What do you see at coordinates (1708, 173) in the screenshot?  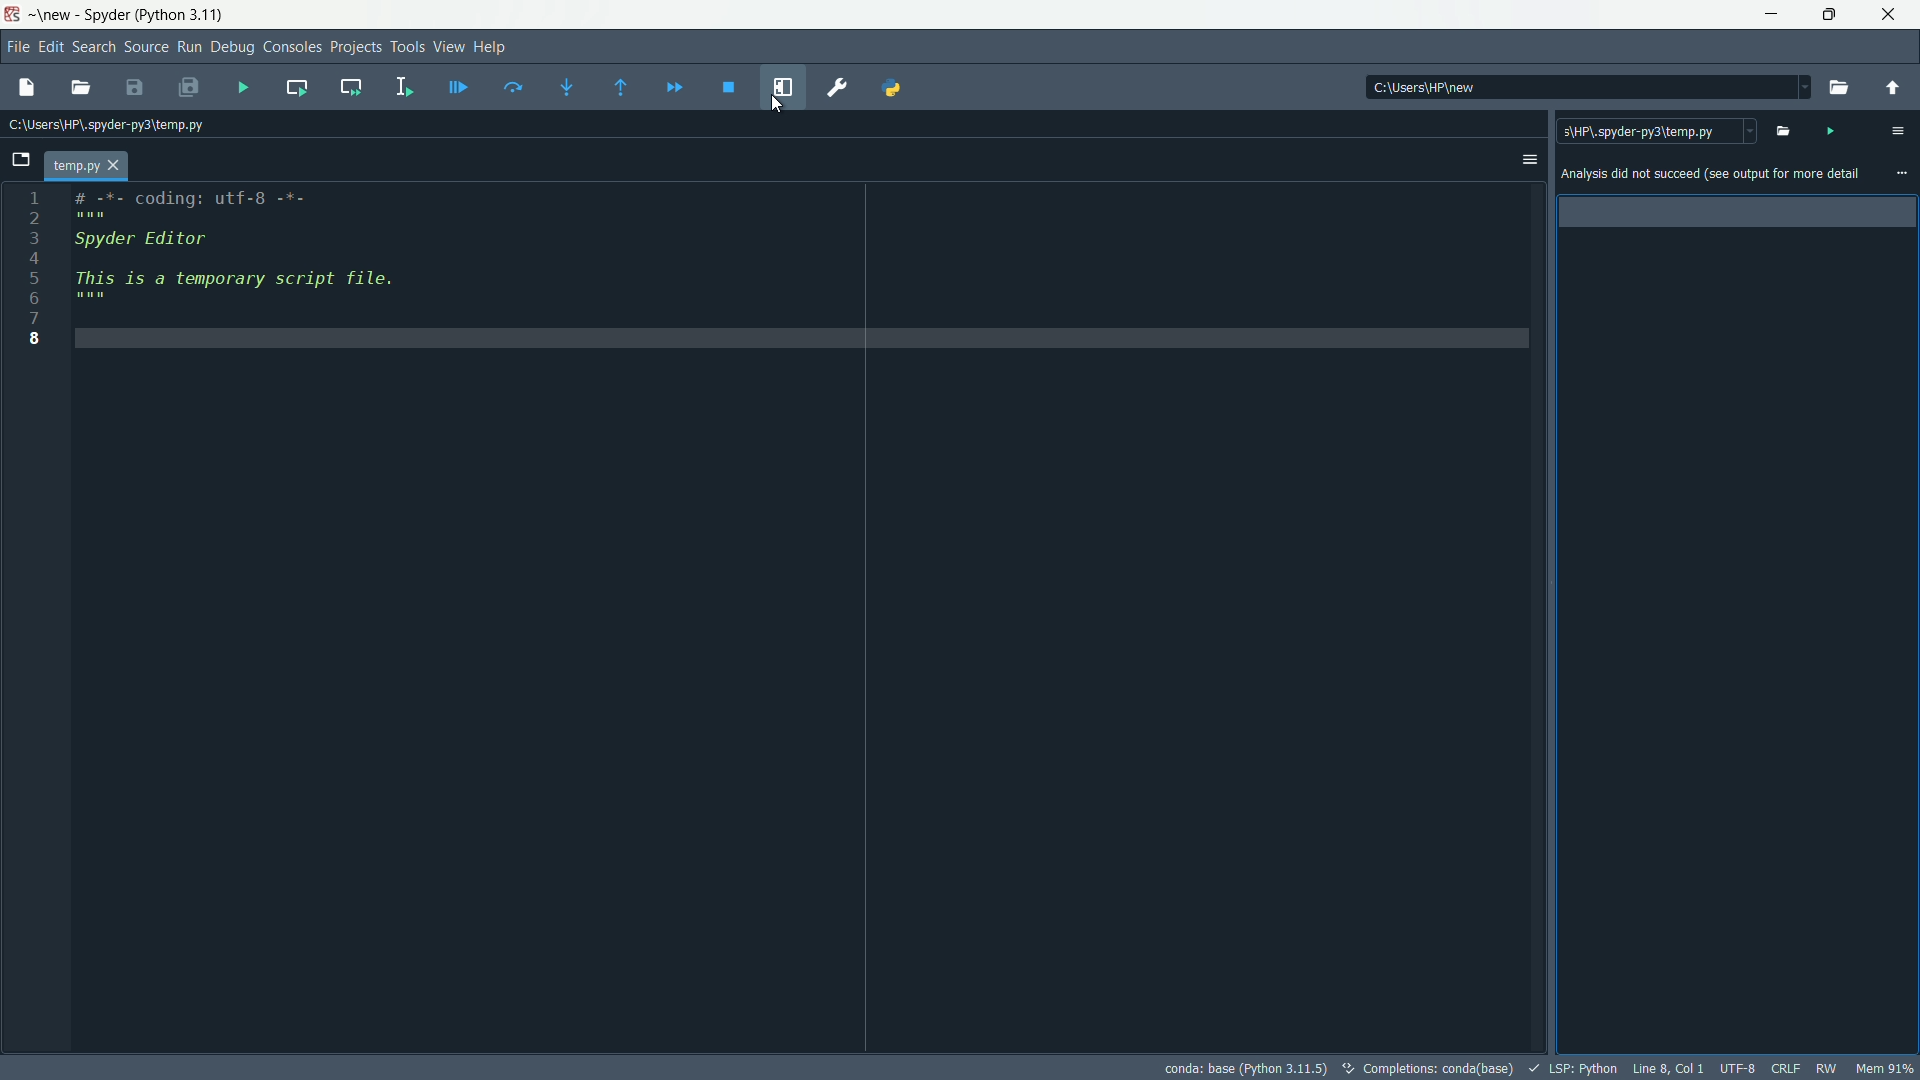 I see `Analysis did not succeed (see output for more detail` at bounding box center [1708, 173].